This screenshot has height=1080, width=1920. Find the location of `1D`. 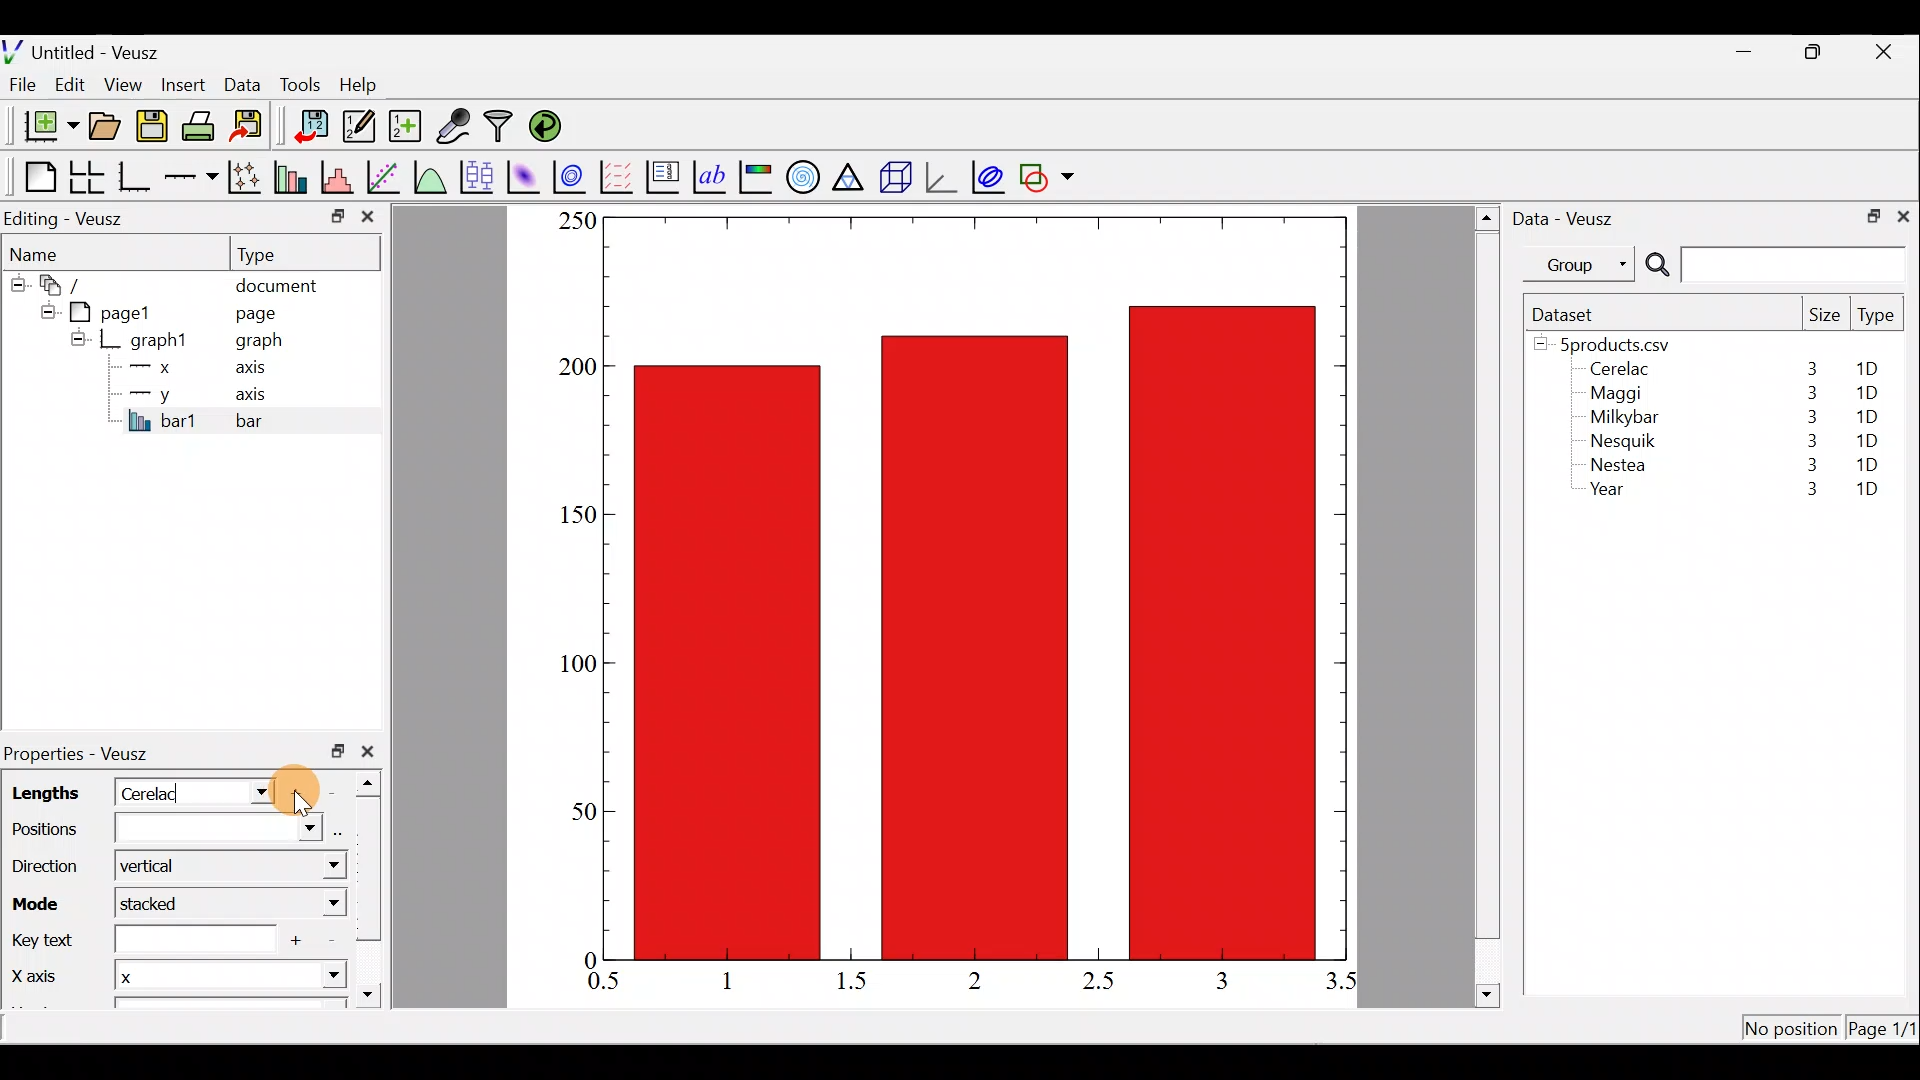

1D is located at coordinates (1867, 491).